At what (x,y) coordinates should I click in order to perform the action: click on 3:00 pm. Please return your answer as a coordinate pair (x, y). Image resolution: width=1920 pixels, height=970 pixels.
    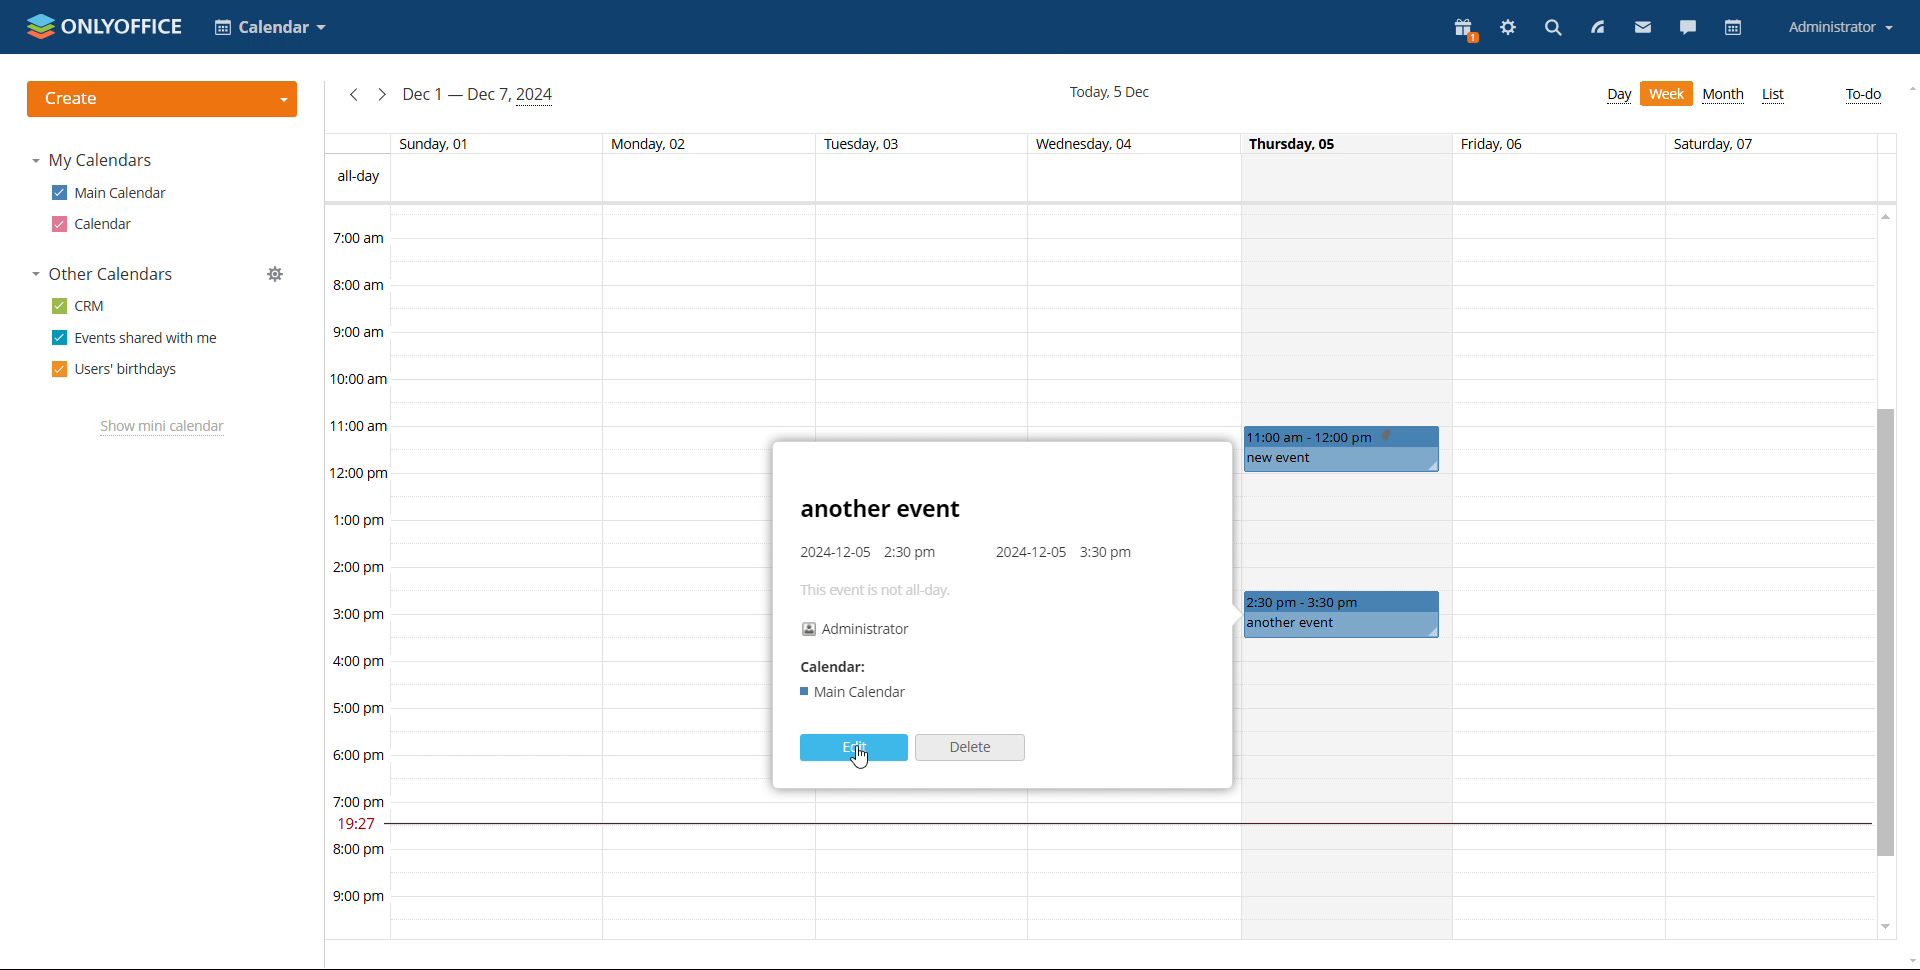
    Looking at the image, I should click on (356, 614).